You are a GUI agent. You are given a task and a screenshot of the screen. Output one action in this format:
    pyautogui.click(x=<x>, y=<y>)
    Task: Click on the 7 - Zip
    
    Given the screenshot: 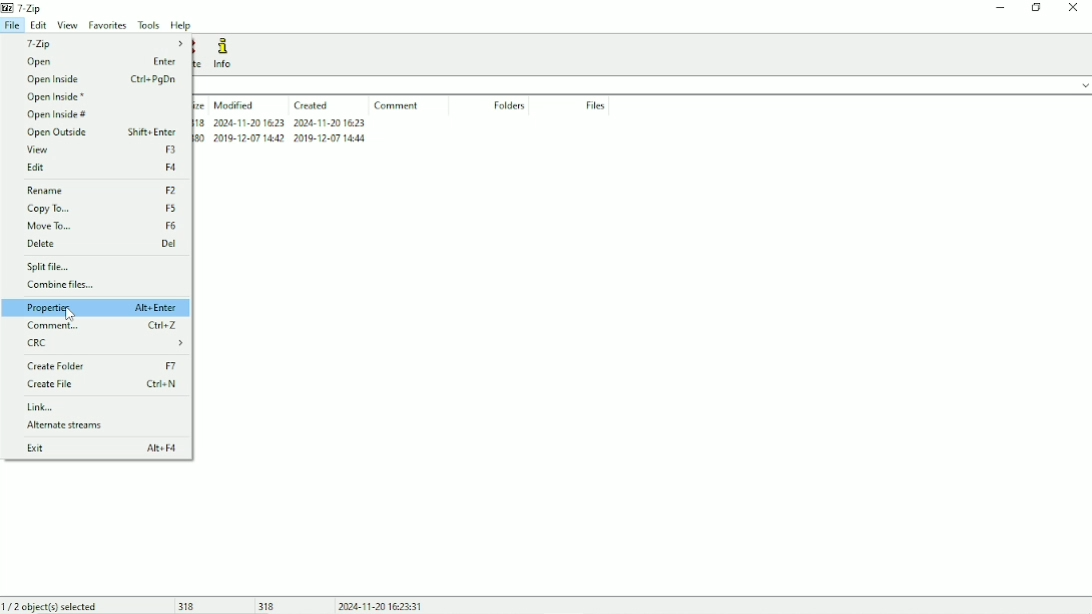 What is the action you would take?
    pyautogui.click(x=104, y=43)
    